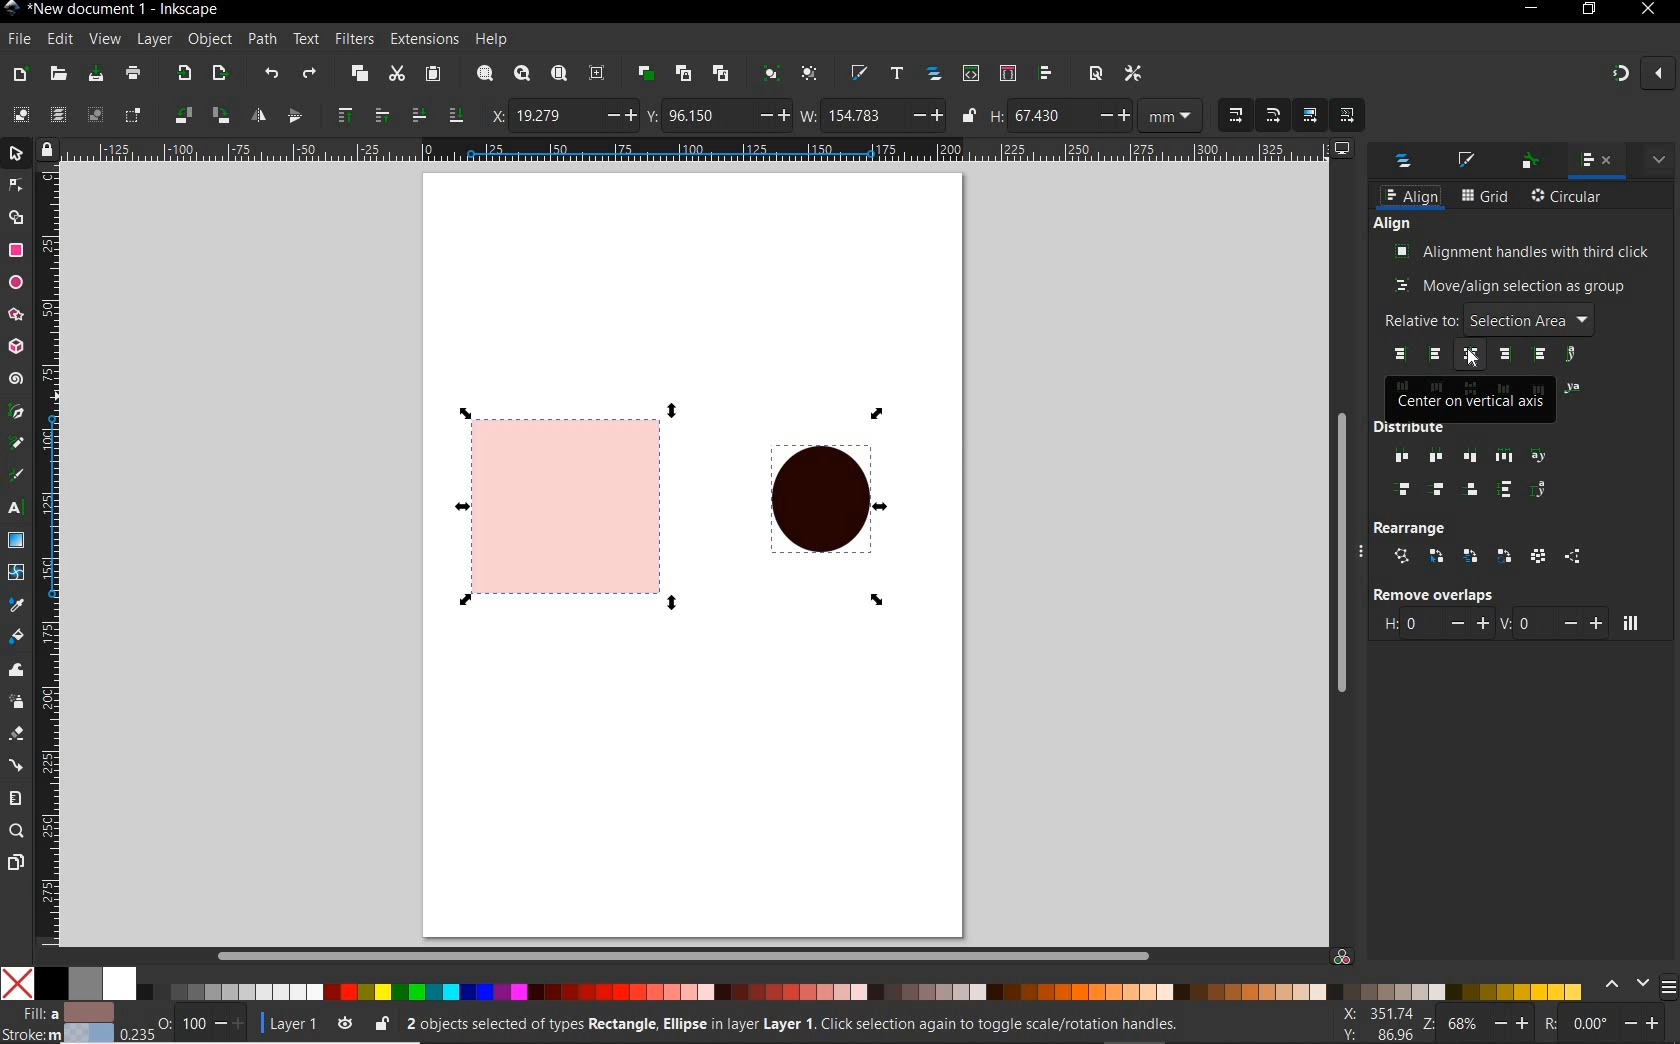 This screenshot has height=1044, width=1680. What do you see at coordinates (383, 1023) in the screenshot?
I see `lock or unlock the object` at bounding box center [383, 1023].